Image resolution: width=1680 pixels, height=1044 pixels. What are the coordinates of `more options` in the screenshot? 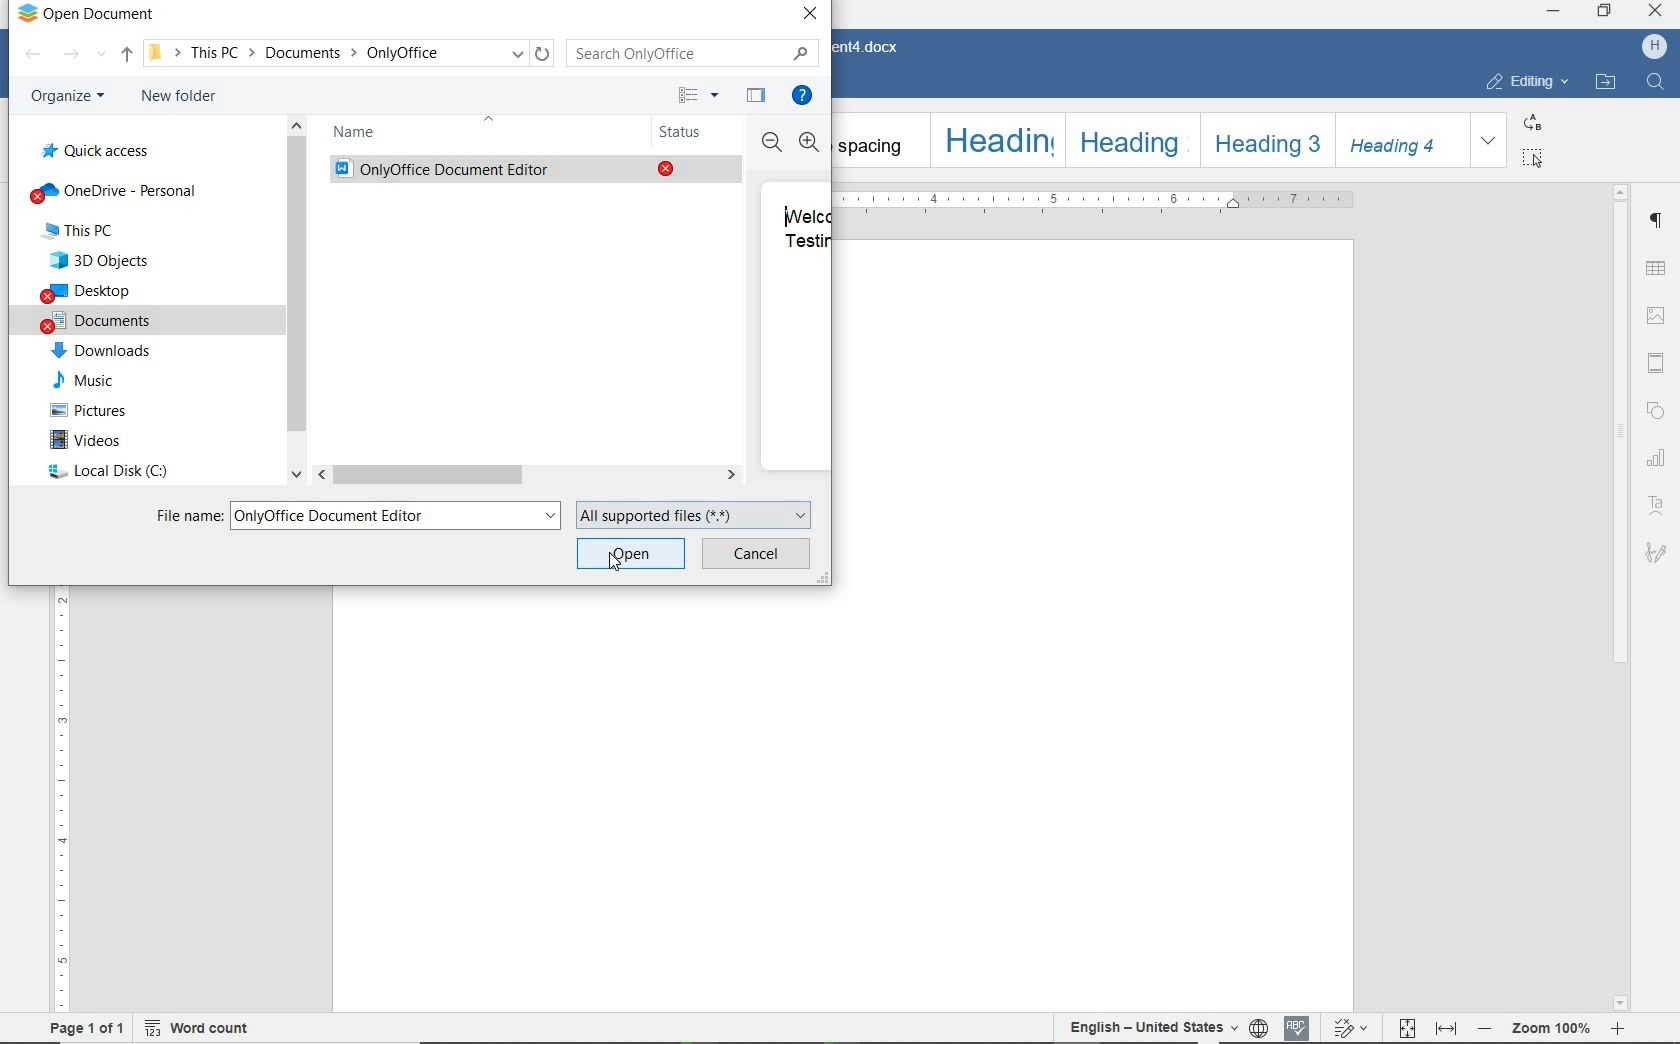 It's located at (695, 95).